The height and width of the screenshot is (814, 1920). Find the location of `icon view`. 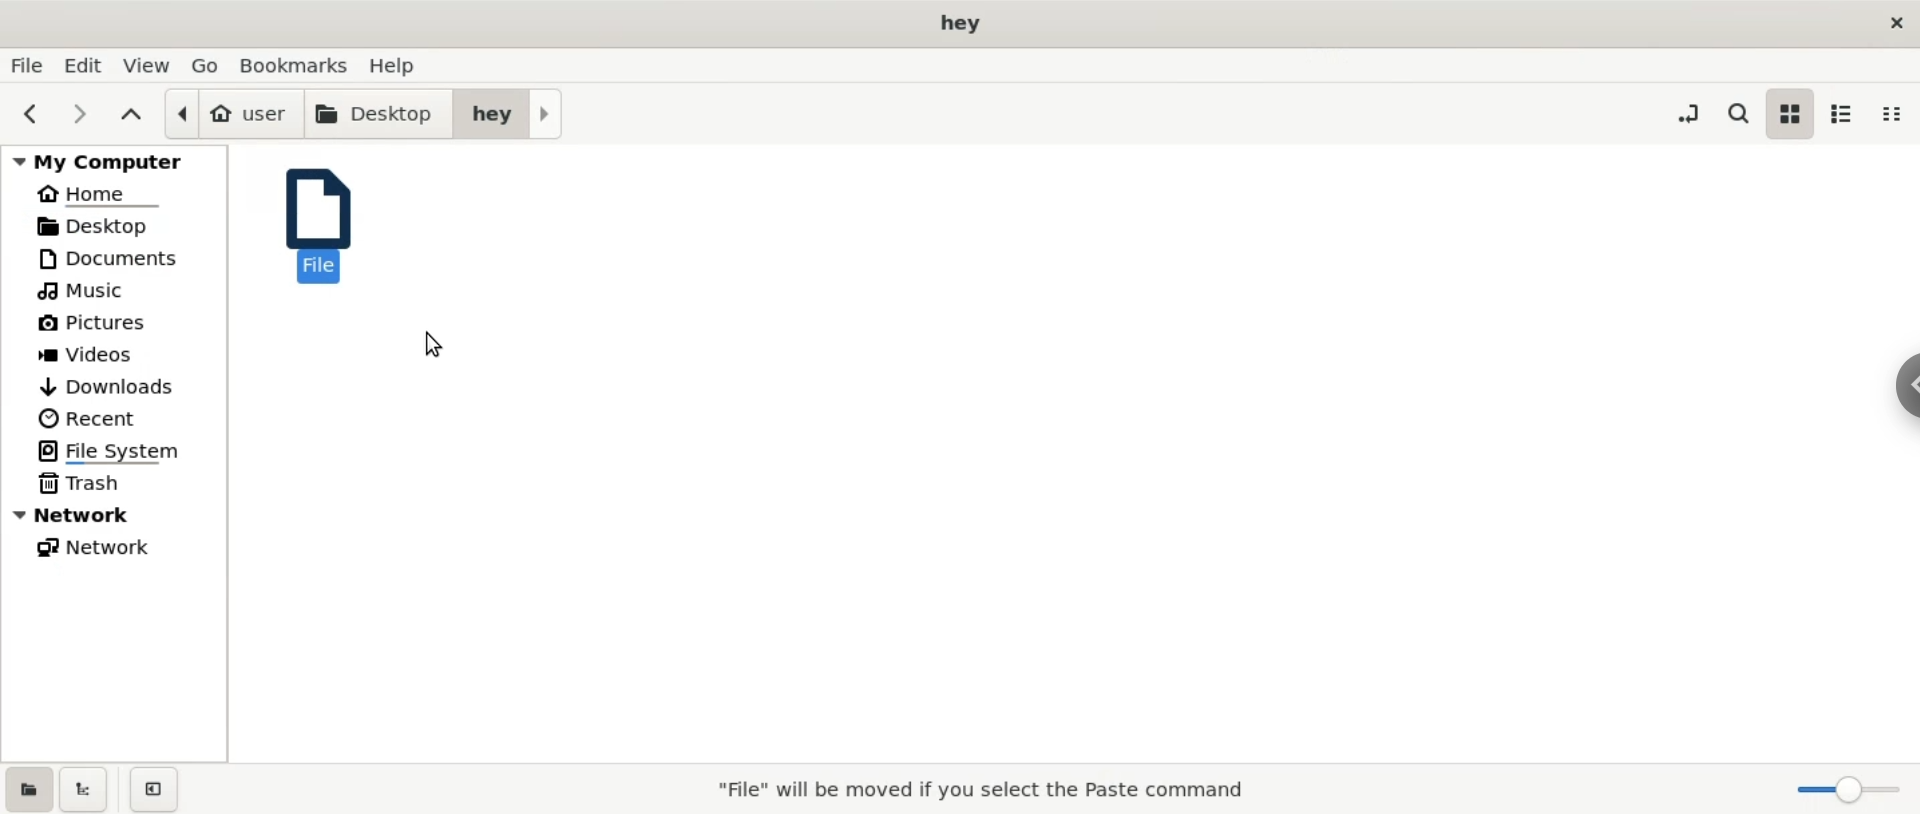

icon view is located at coordinates (1789, 116).